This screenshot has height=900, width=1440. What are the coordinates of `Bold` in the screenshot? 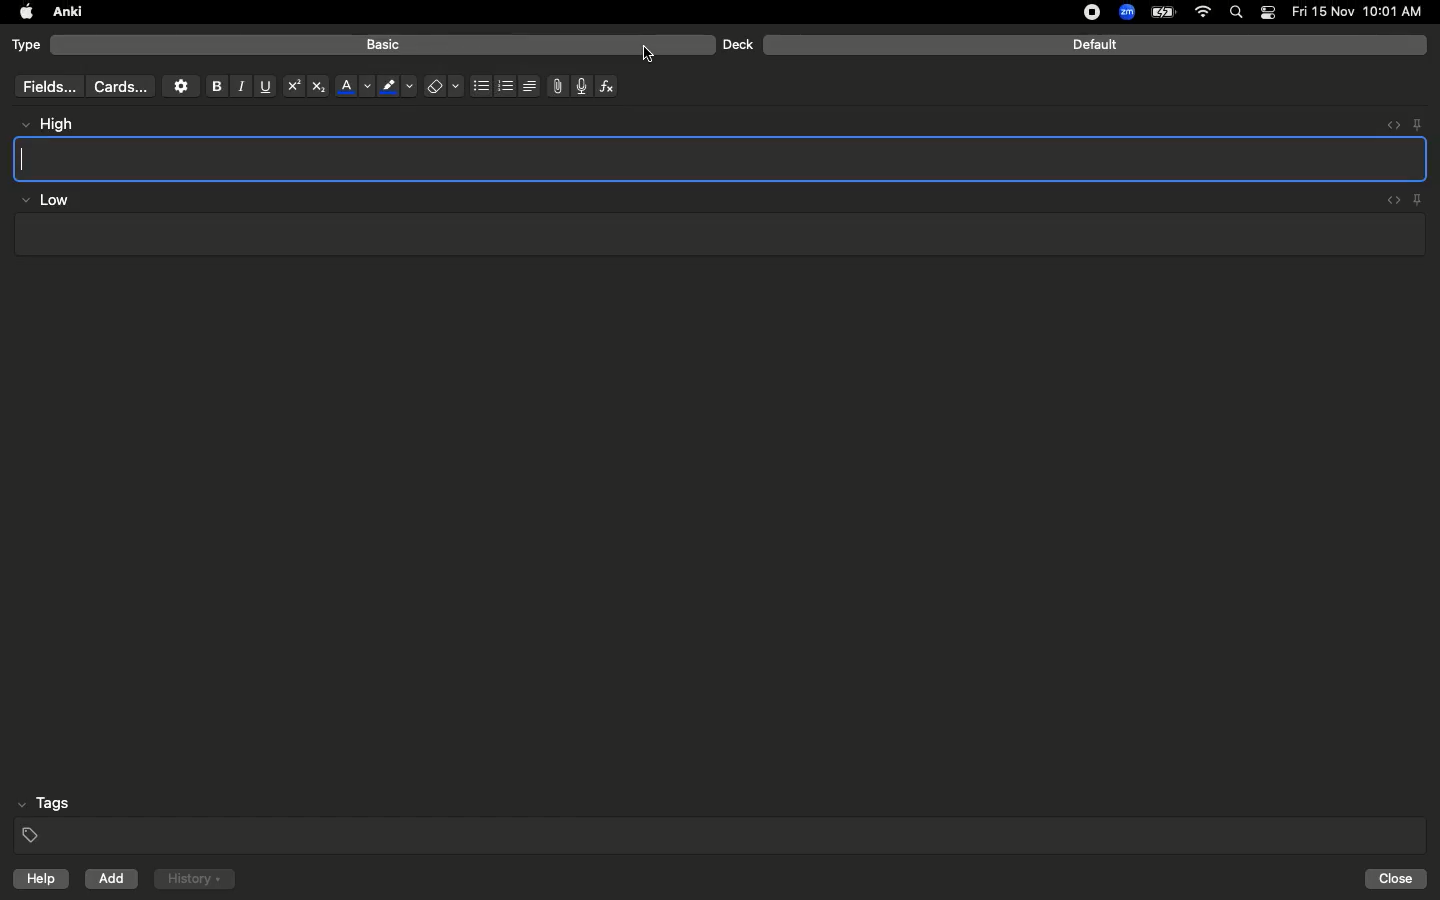 It's located at (215, 85).